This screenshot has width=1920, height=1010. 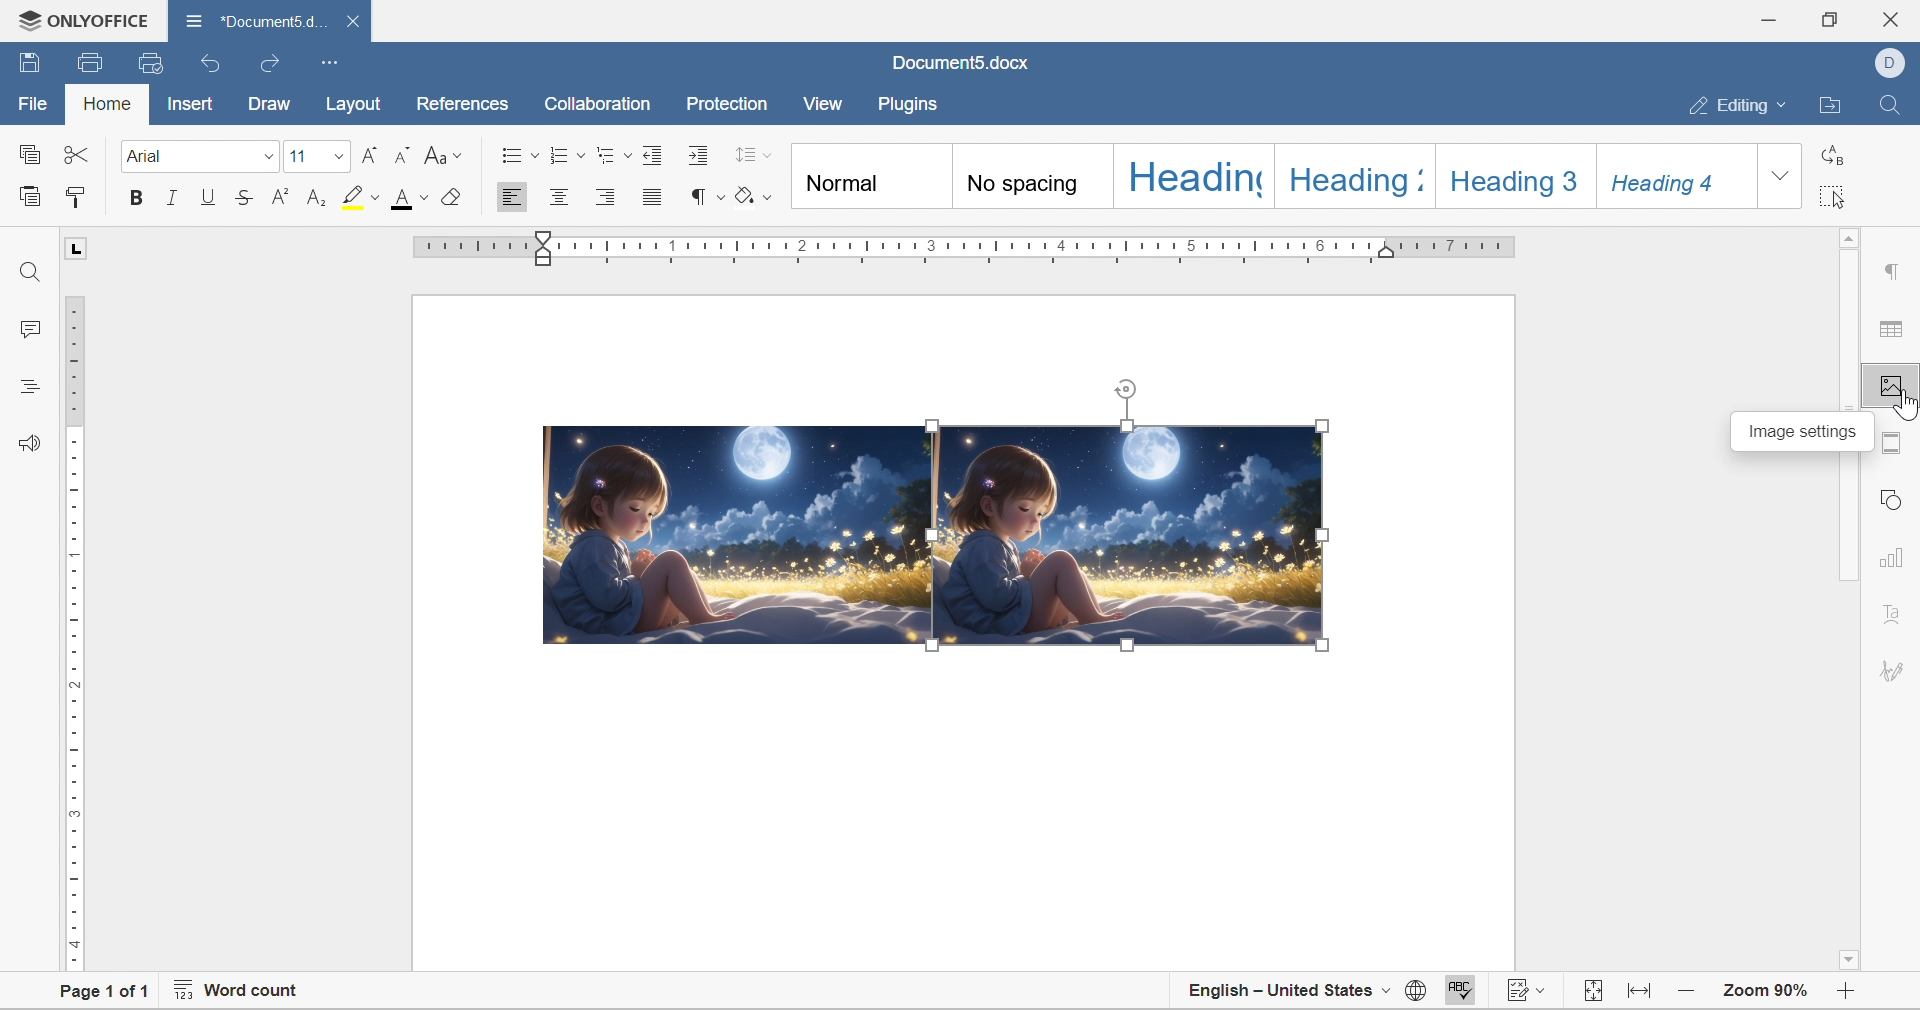 I want to click on scroll up, so click(x=1853, y=236).